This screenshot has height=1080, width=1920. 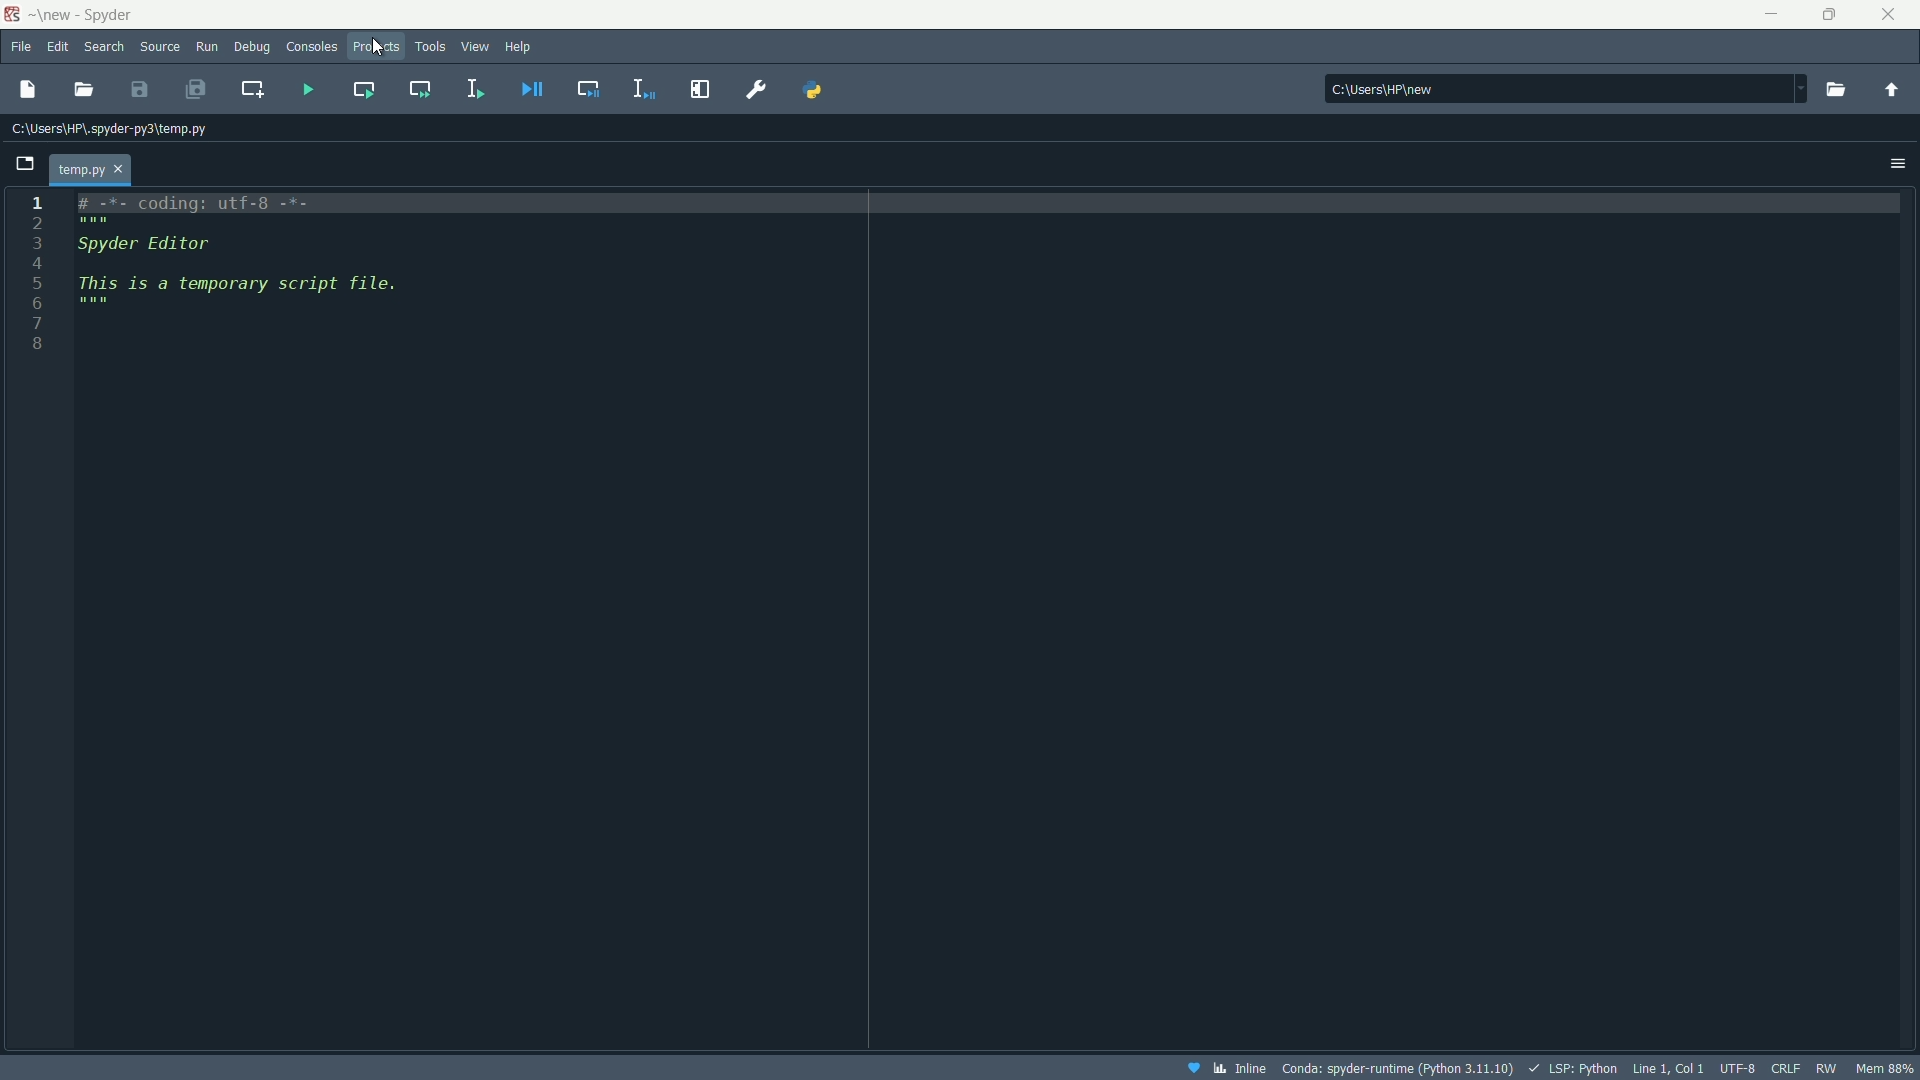 What do you see at coordinates (476, 49) in the screenshot?
I see `View menu` at bounding box center [476, 49].